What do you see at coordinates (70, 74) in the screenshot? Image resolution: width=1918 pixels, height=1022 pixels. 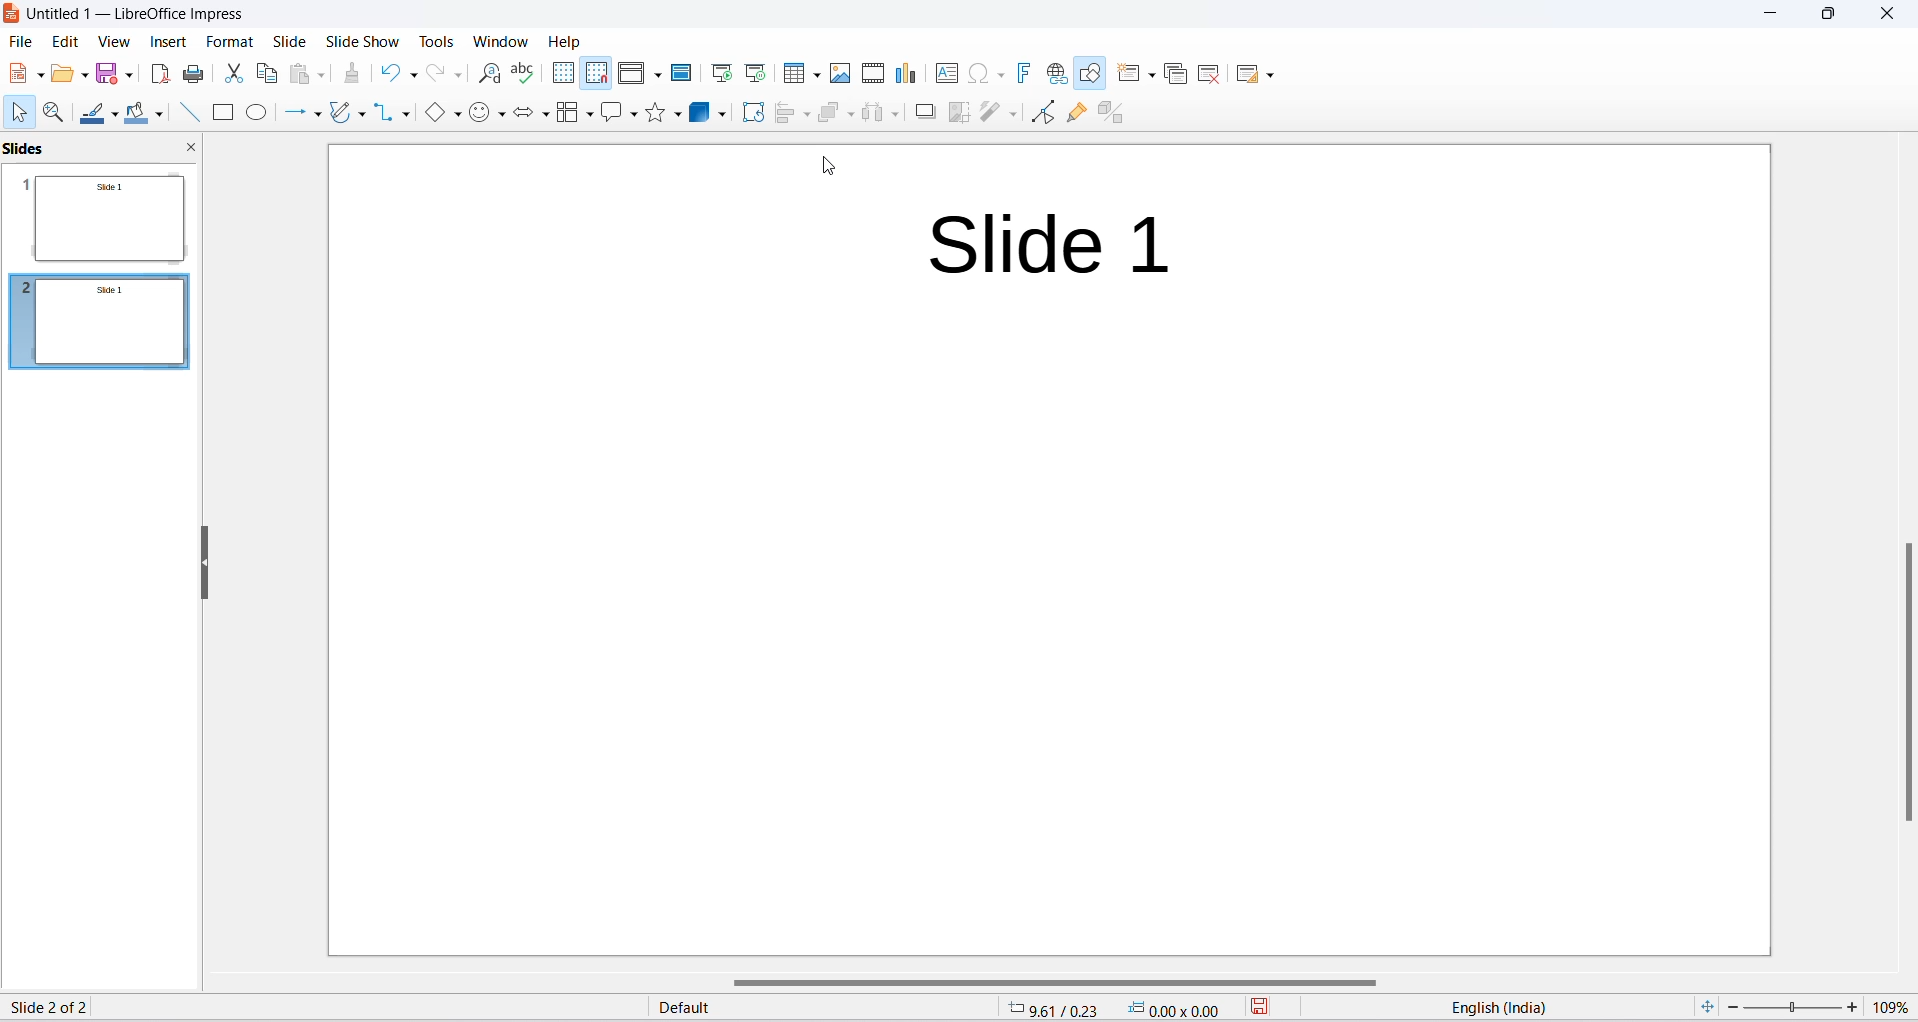 I see `open options` at bounding box center [70, 74].